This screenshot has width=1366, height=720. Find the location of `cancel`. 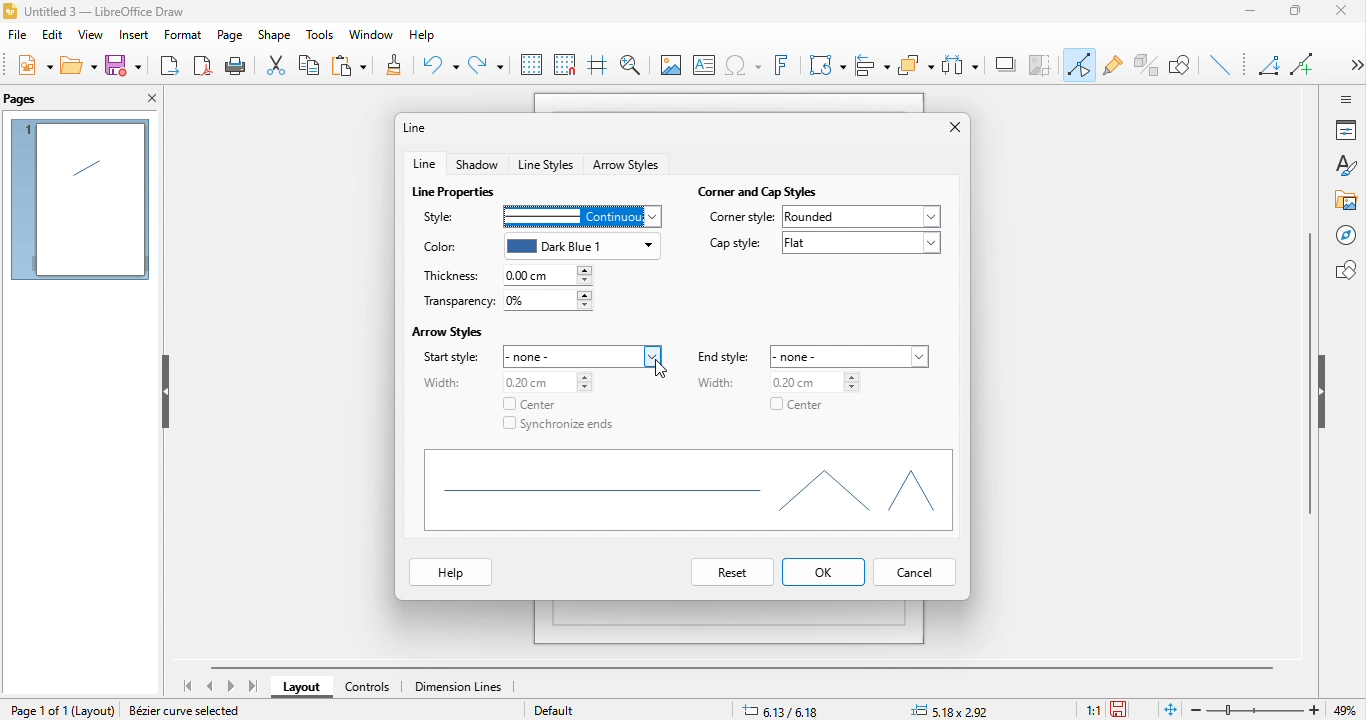

cancel is located at coordinates (916, 574).